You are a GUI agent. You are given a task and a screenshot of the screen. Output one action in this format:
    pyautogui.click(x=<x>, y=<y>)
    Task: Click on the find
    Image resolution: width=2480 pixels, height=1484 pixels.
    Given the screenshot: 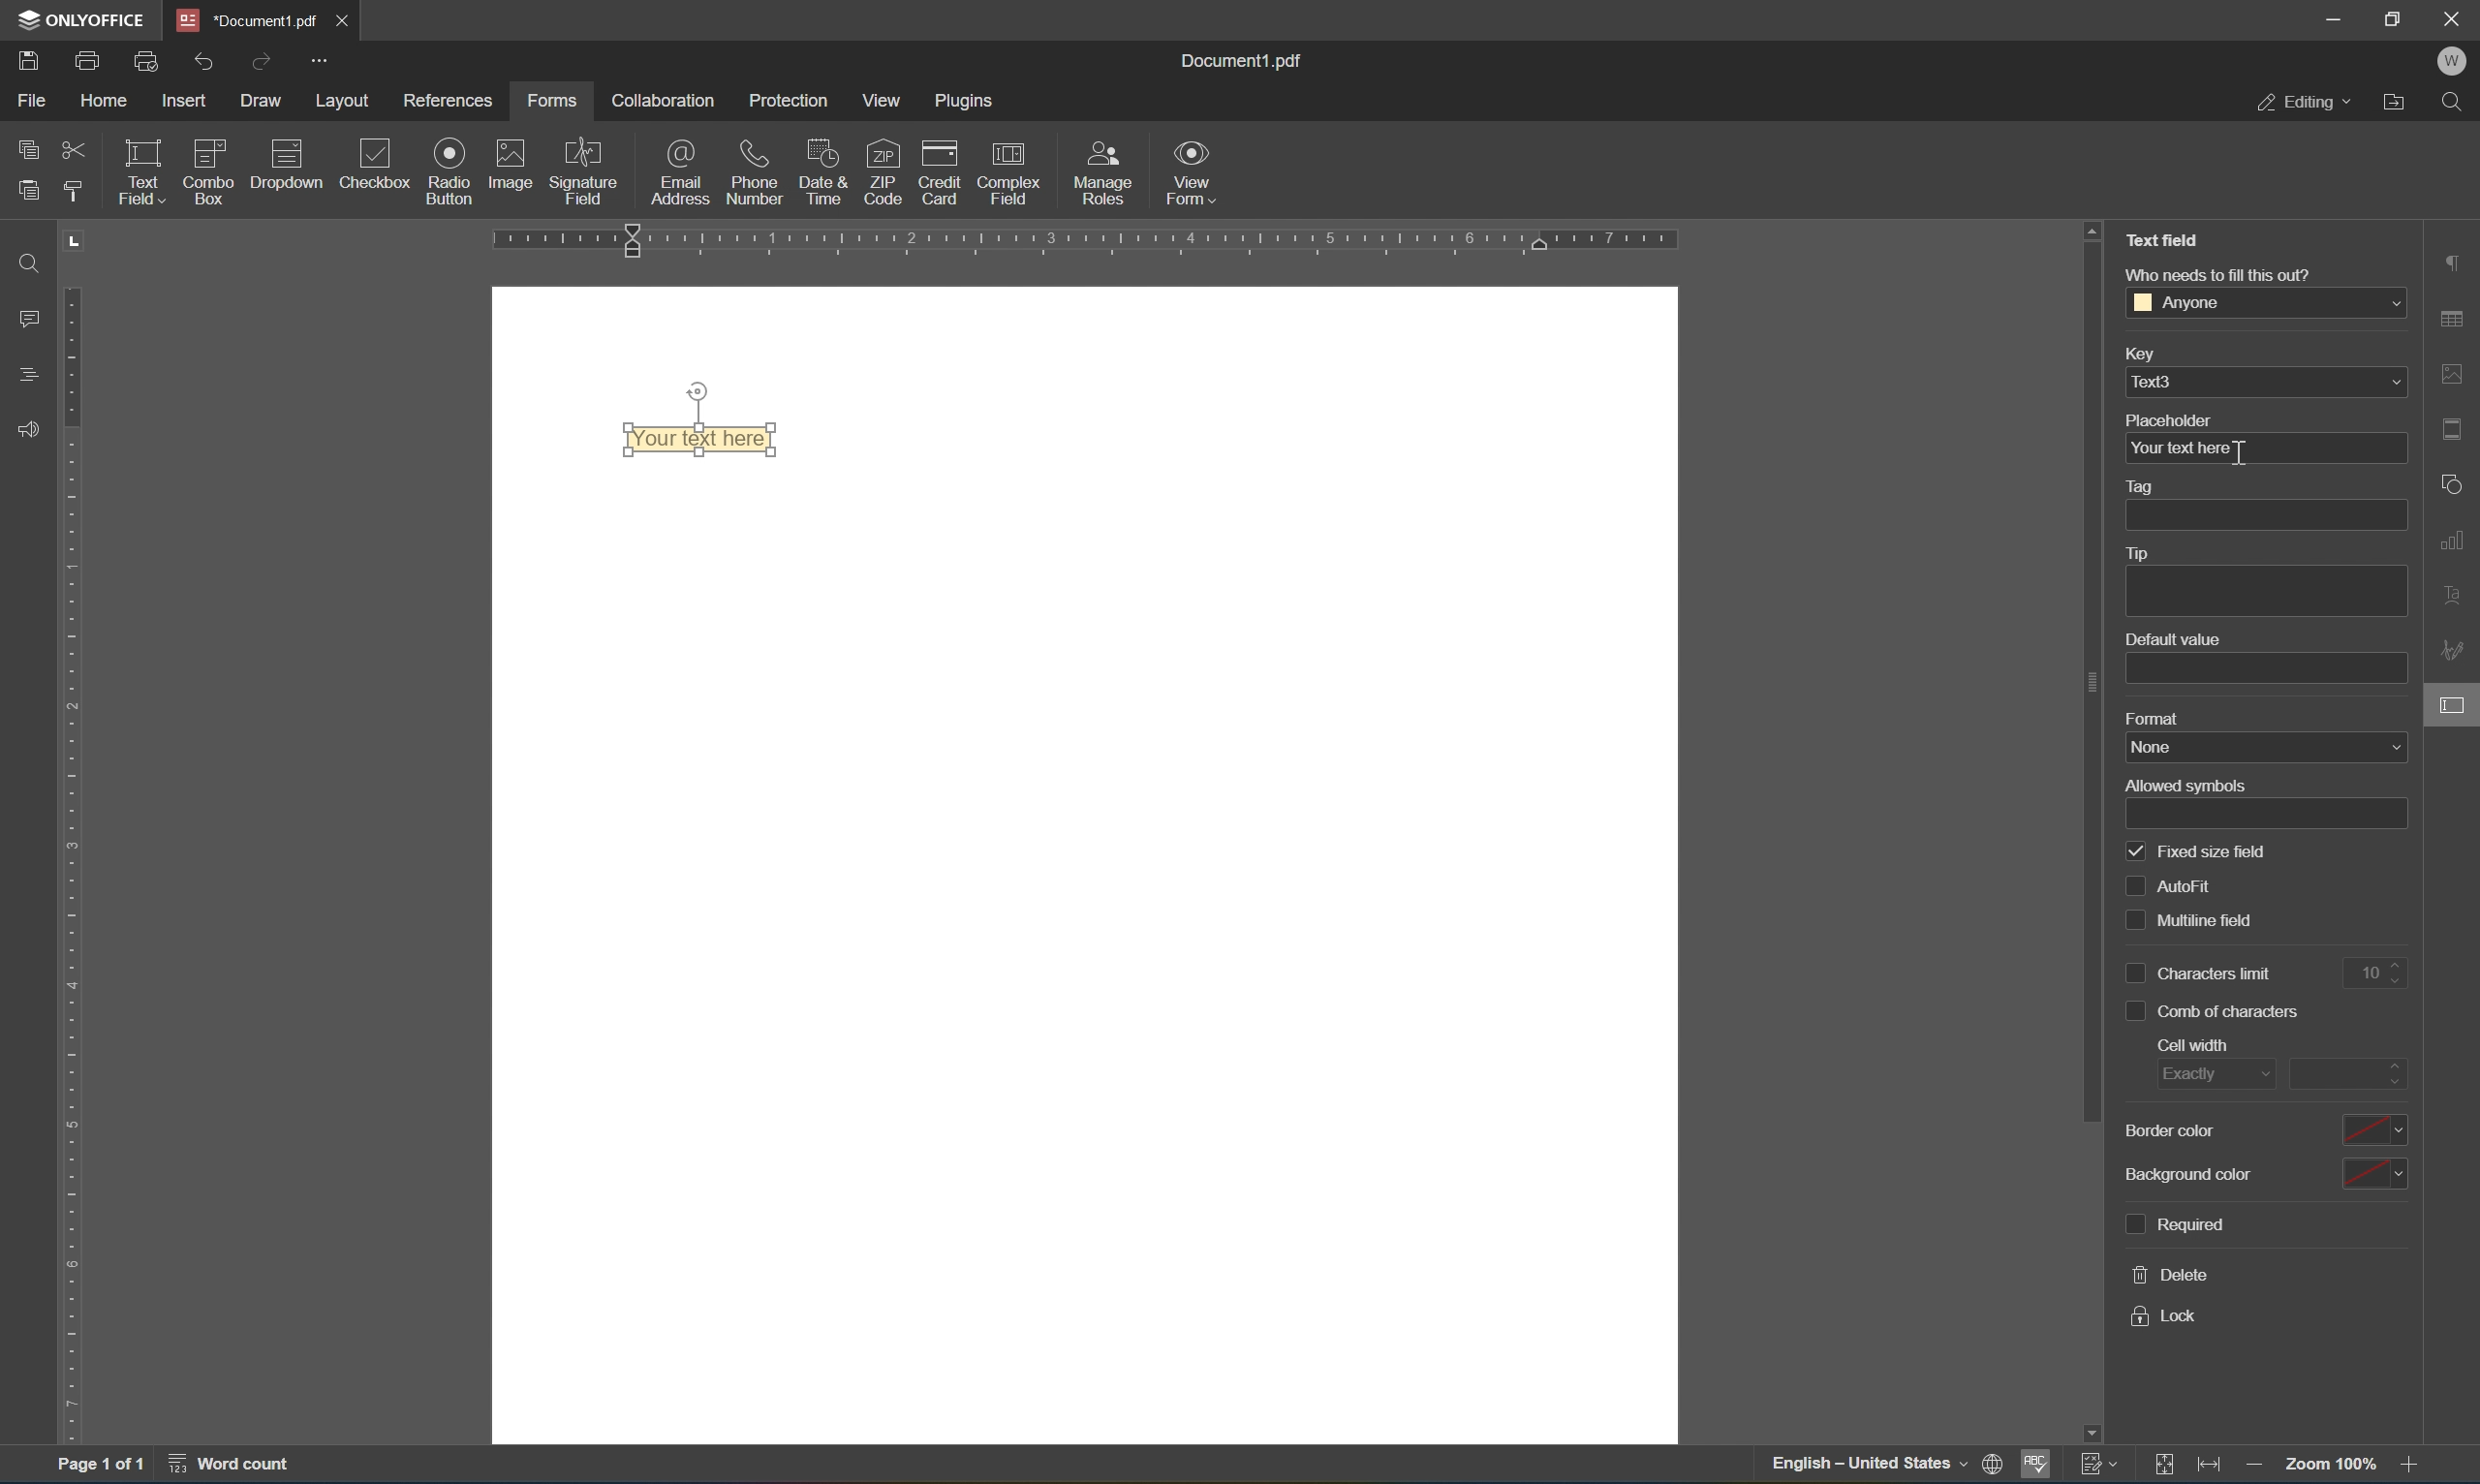 What is the action you would take?
    pyautogui.click(x=36, y=264)
    